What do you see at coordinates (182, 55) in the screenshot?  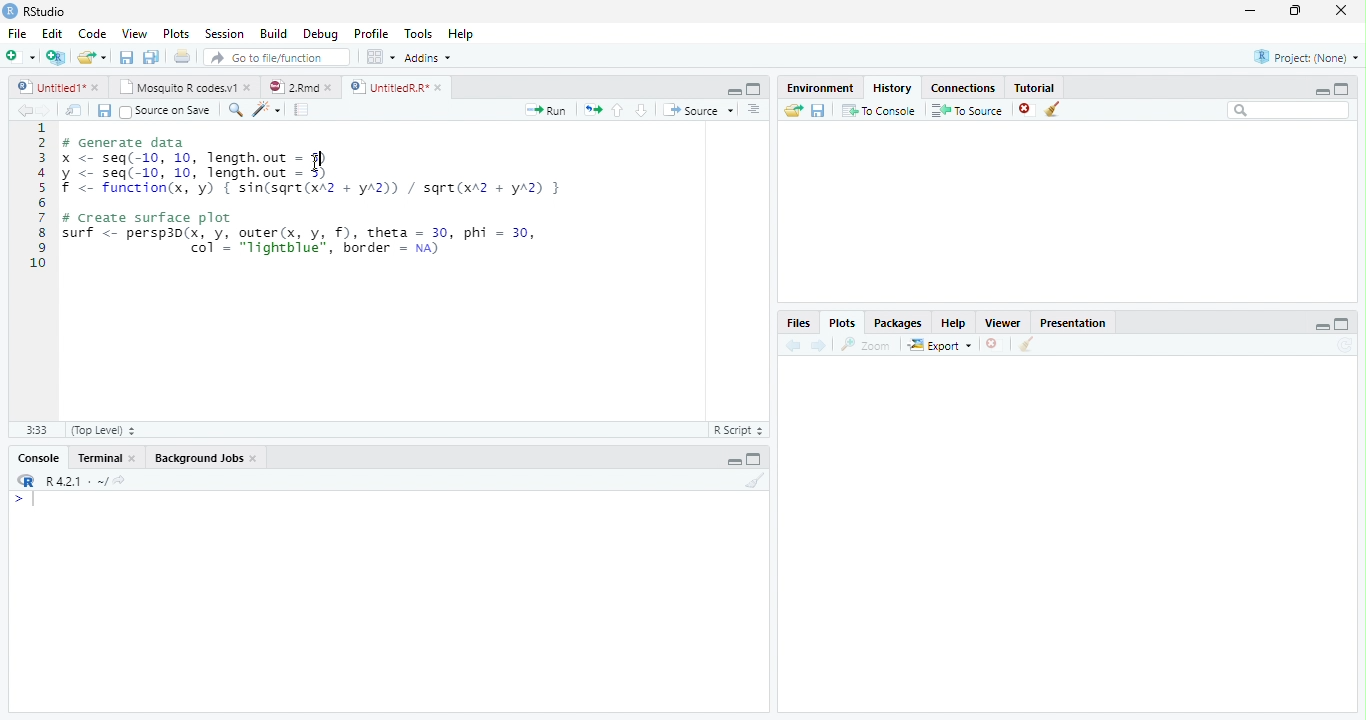 I see `Print the current file` at bounding box center [182, 55].